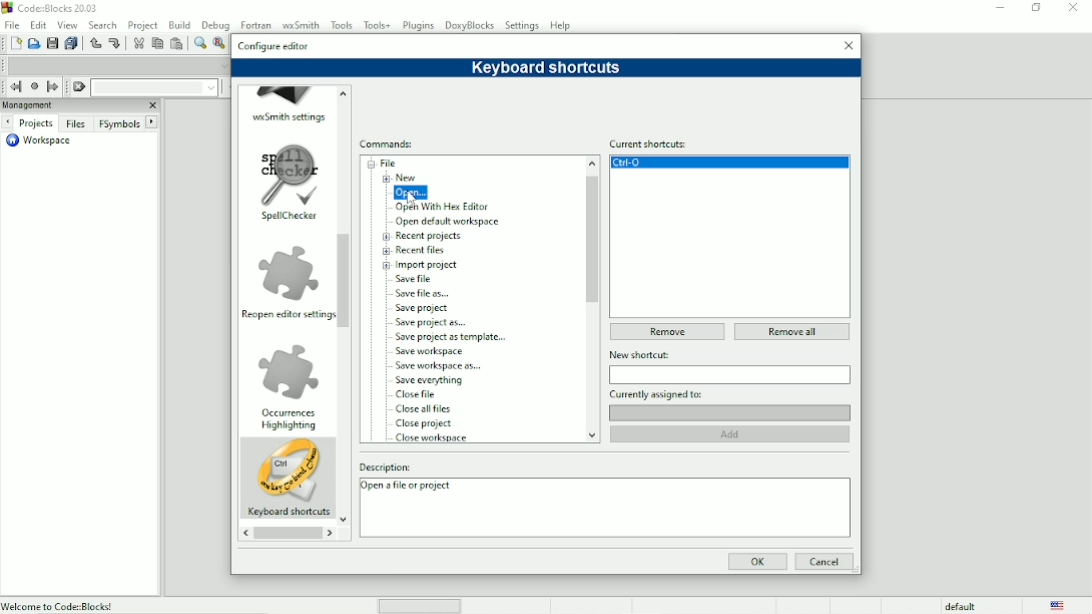 The image size is (1092, 614). I want to click on Vertical scrollbar, so click(345, 281).